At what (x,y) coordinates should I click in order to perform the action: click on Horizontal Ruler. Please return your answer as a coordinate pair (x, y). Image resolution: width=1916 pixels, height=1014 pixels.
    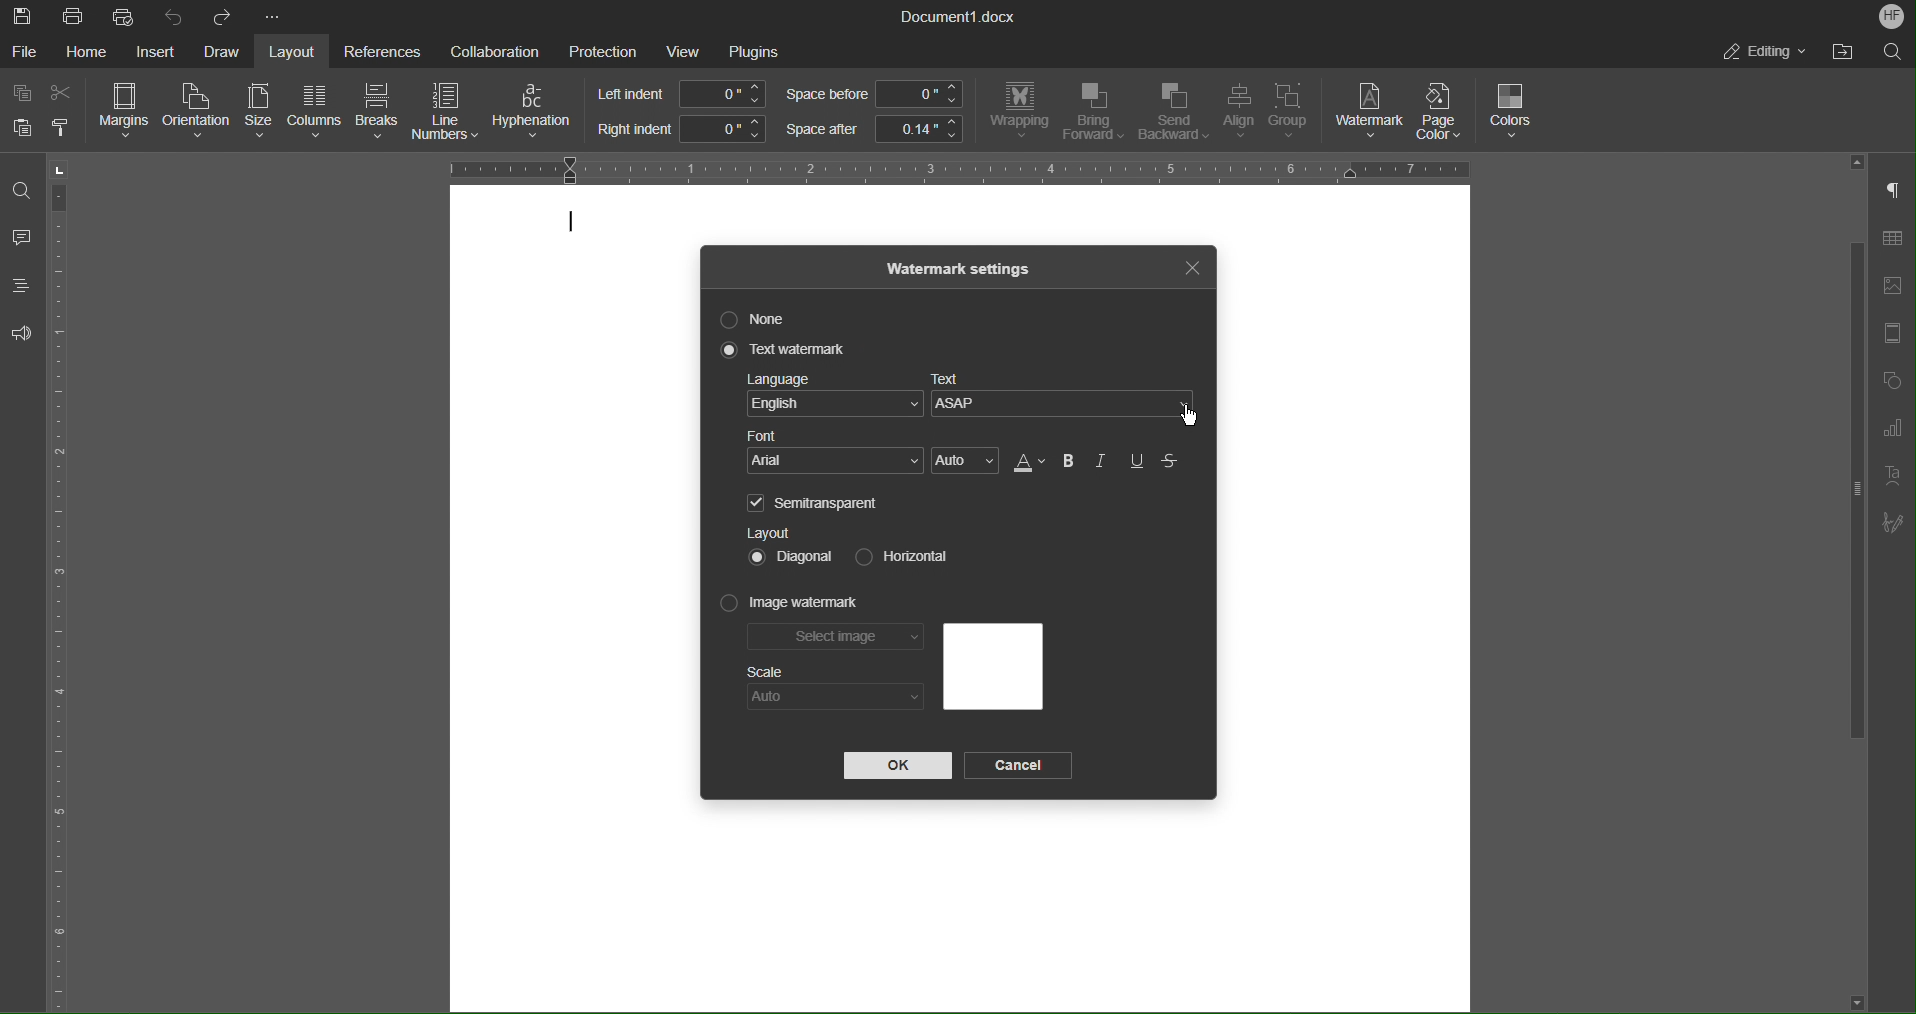
    Looking at the image, I should click on (951, 167).